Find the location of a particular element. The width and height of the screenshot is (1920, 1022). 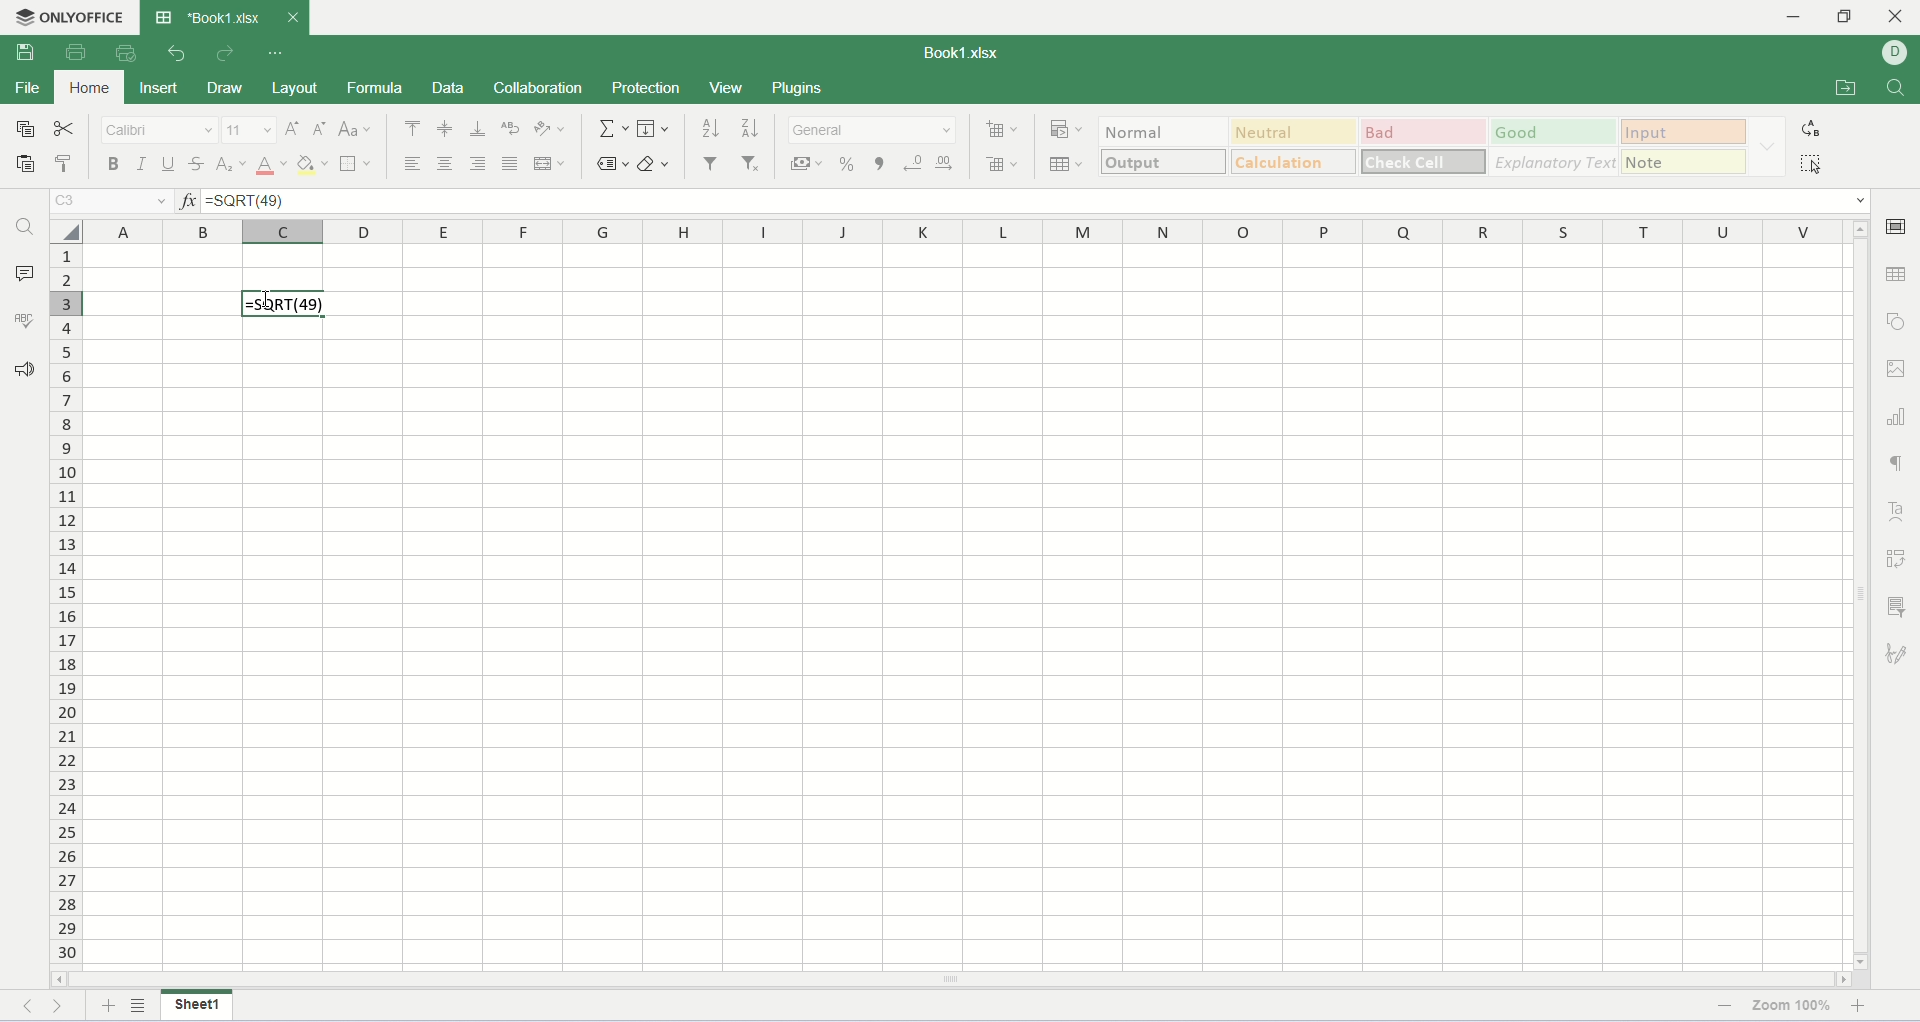

font color is located at coordinates (268, 165).